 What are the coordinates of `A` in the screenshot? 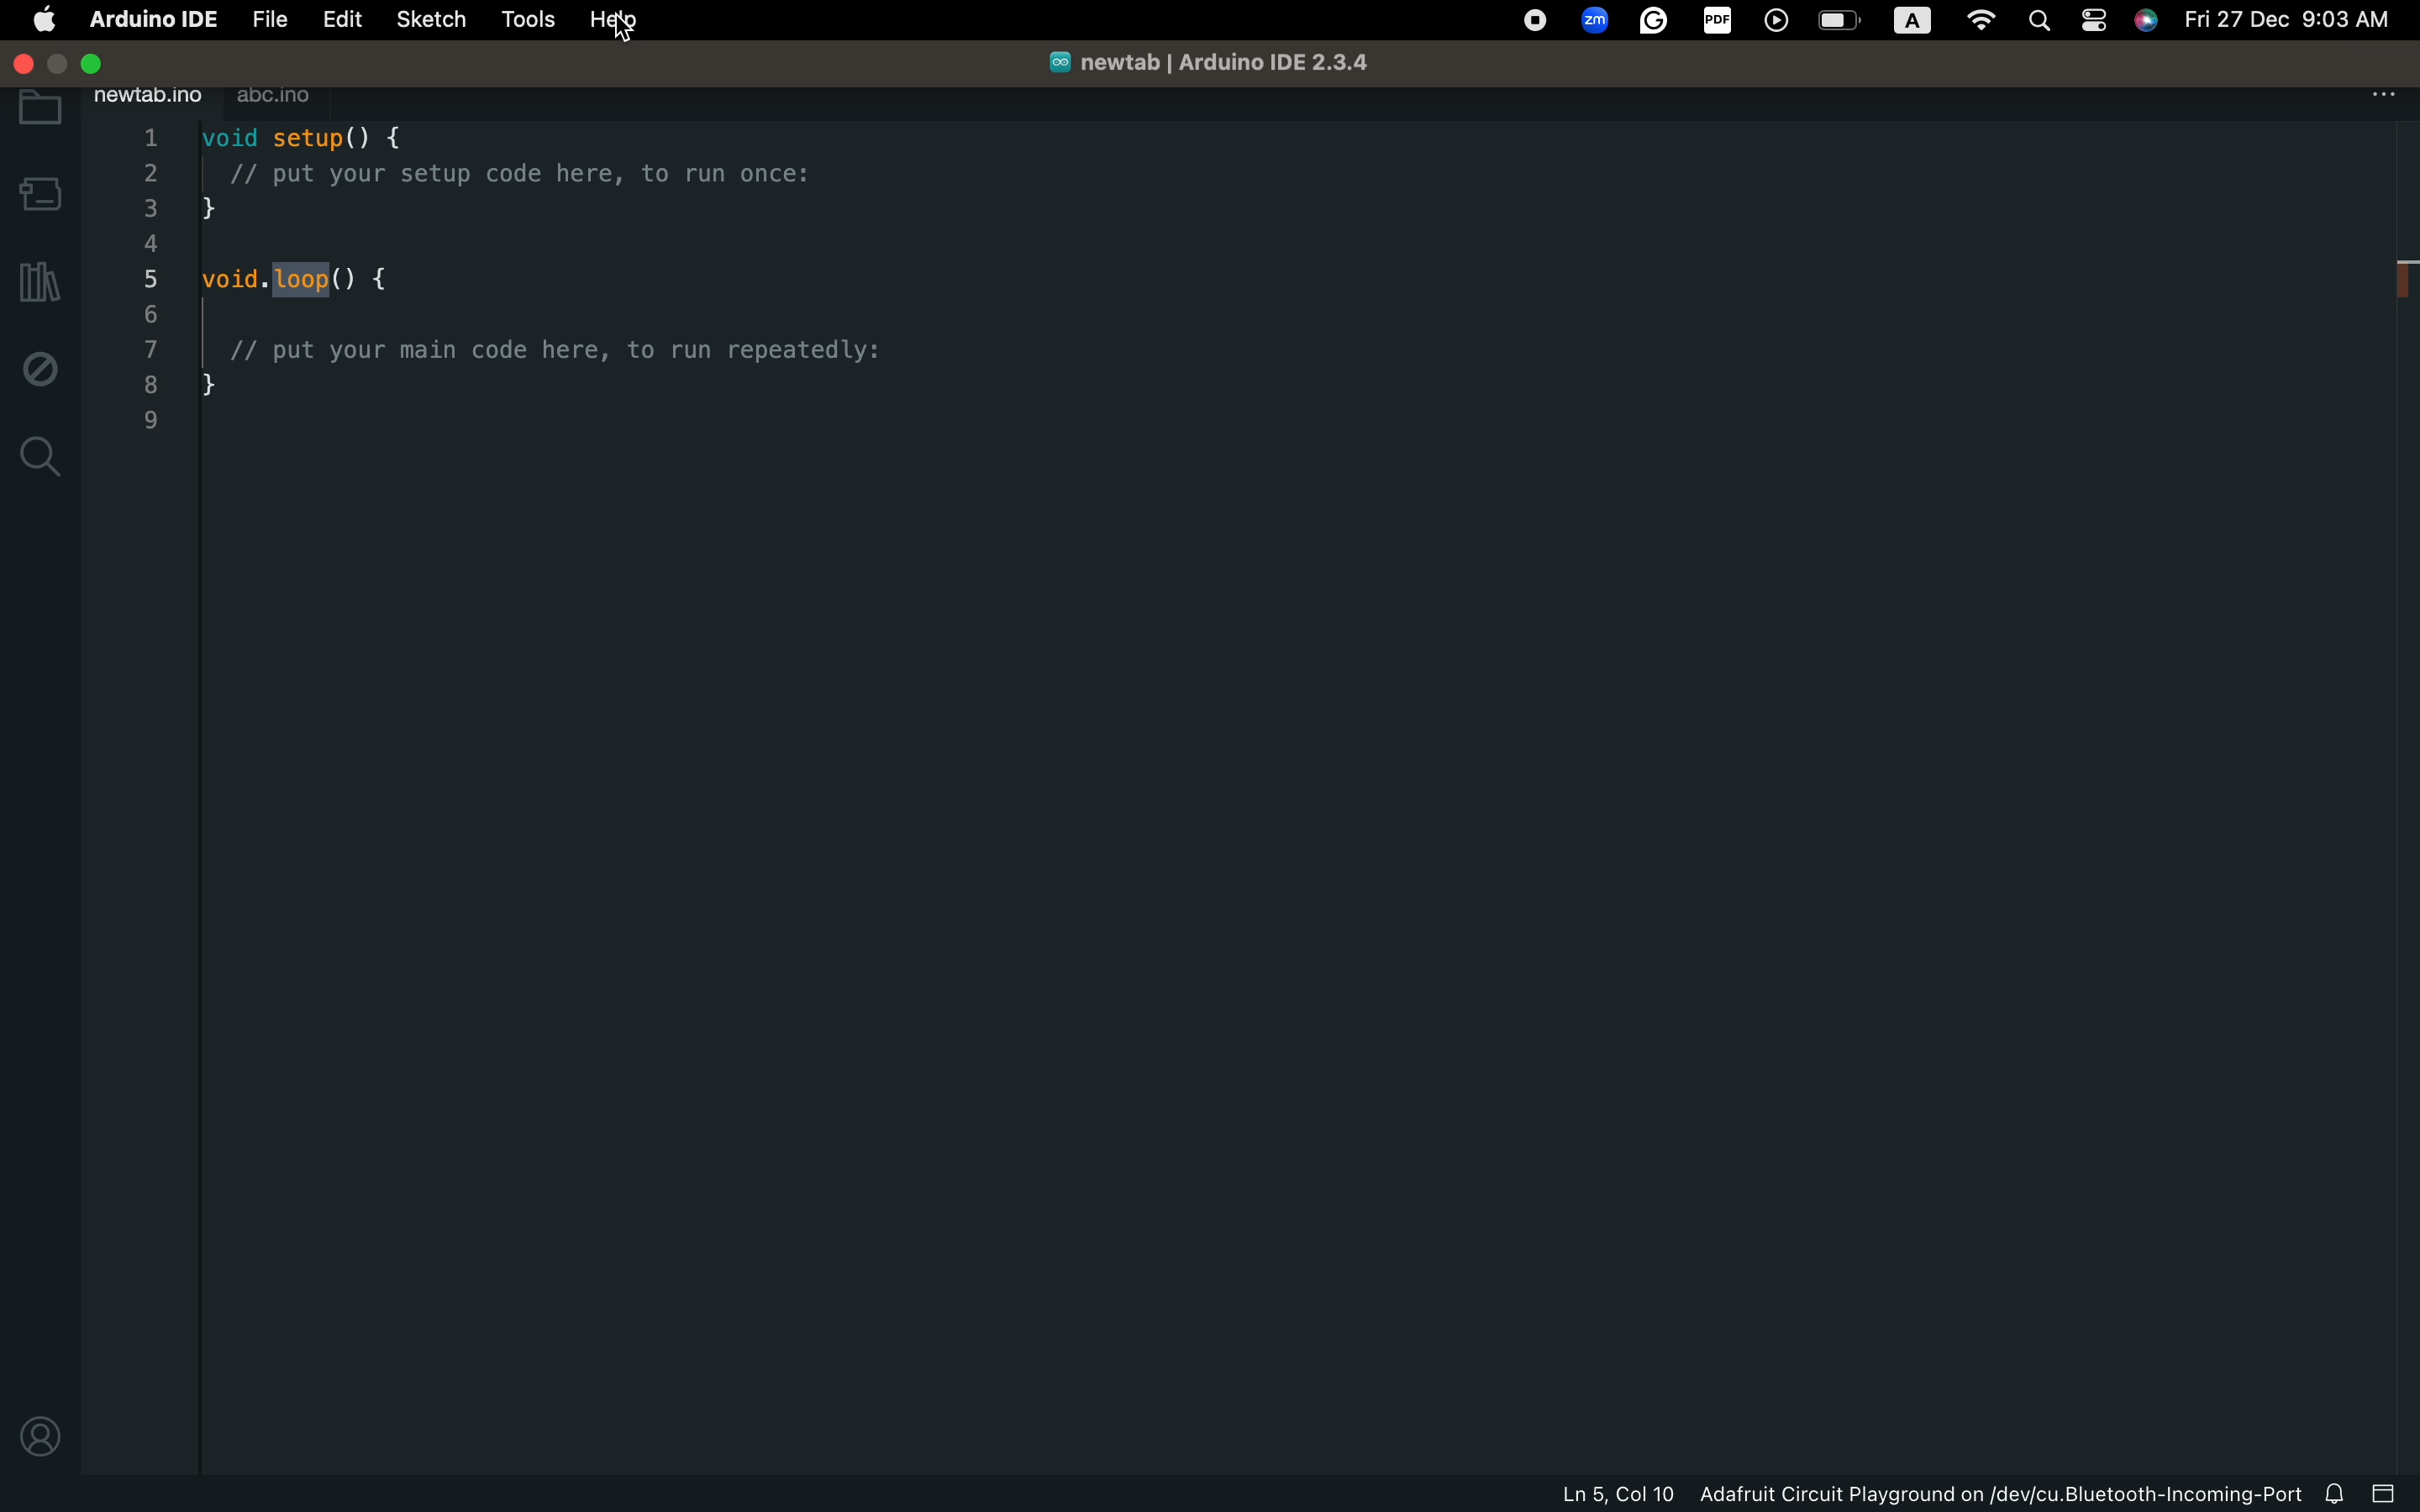 It's located at (1909, 17).